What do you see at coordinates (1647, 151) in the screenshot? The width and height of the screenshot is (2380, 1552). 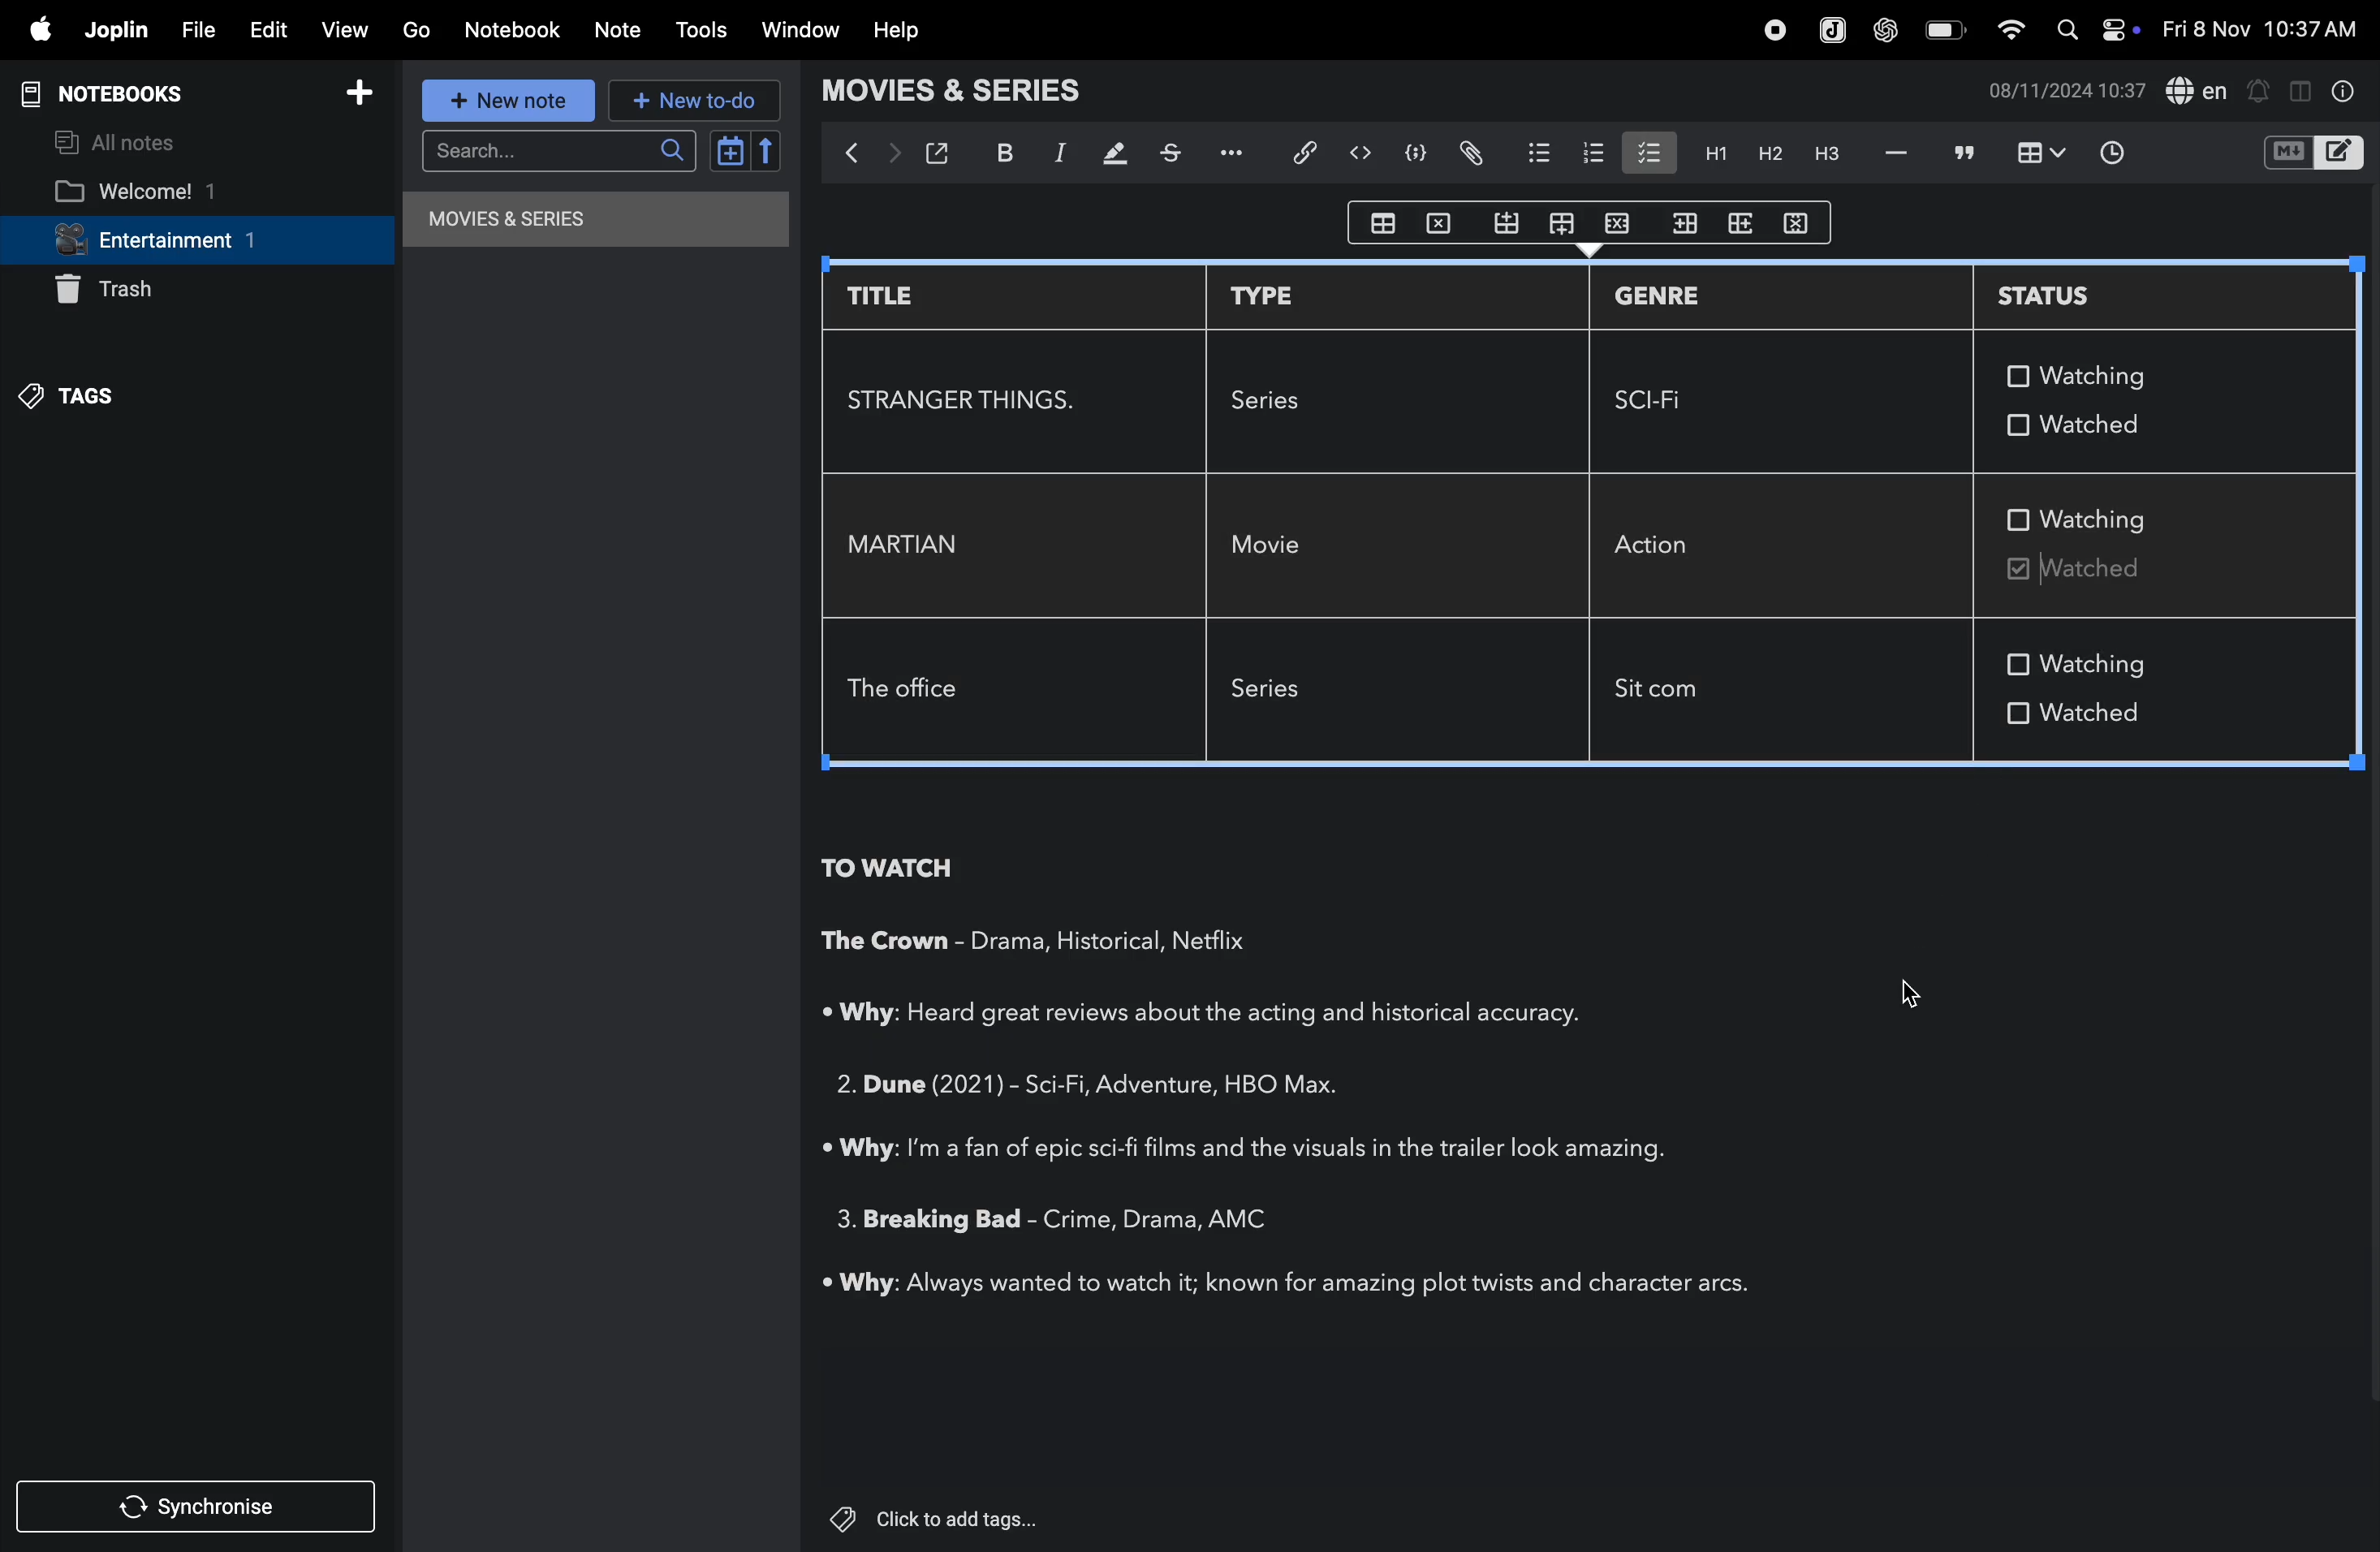 I see `check box` at bounding box center [1647, 151].